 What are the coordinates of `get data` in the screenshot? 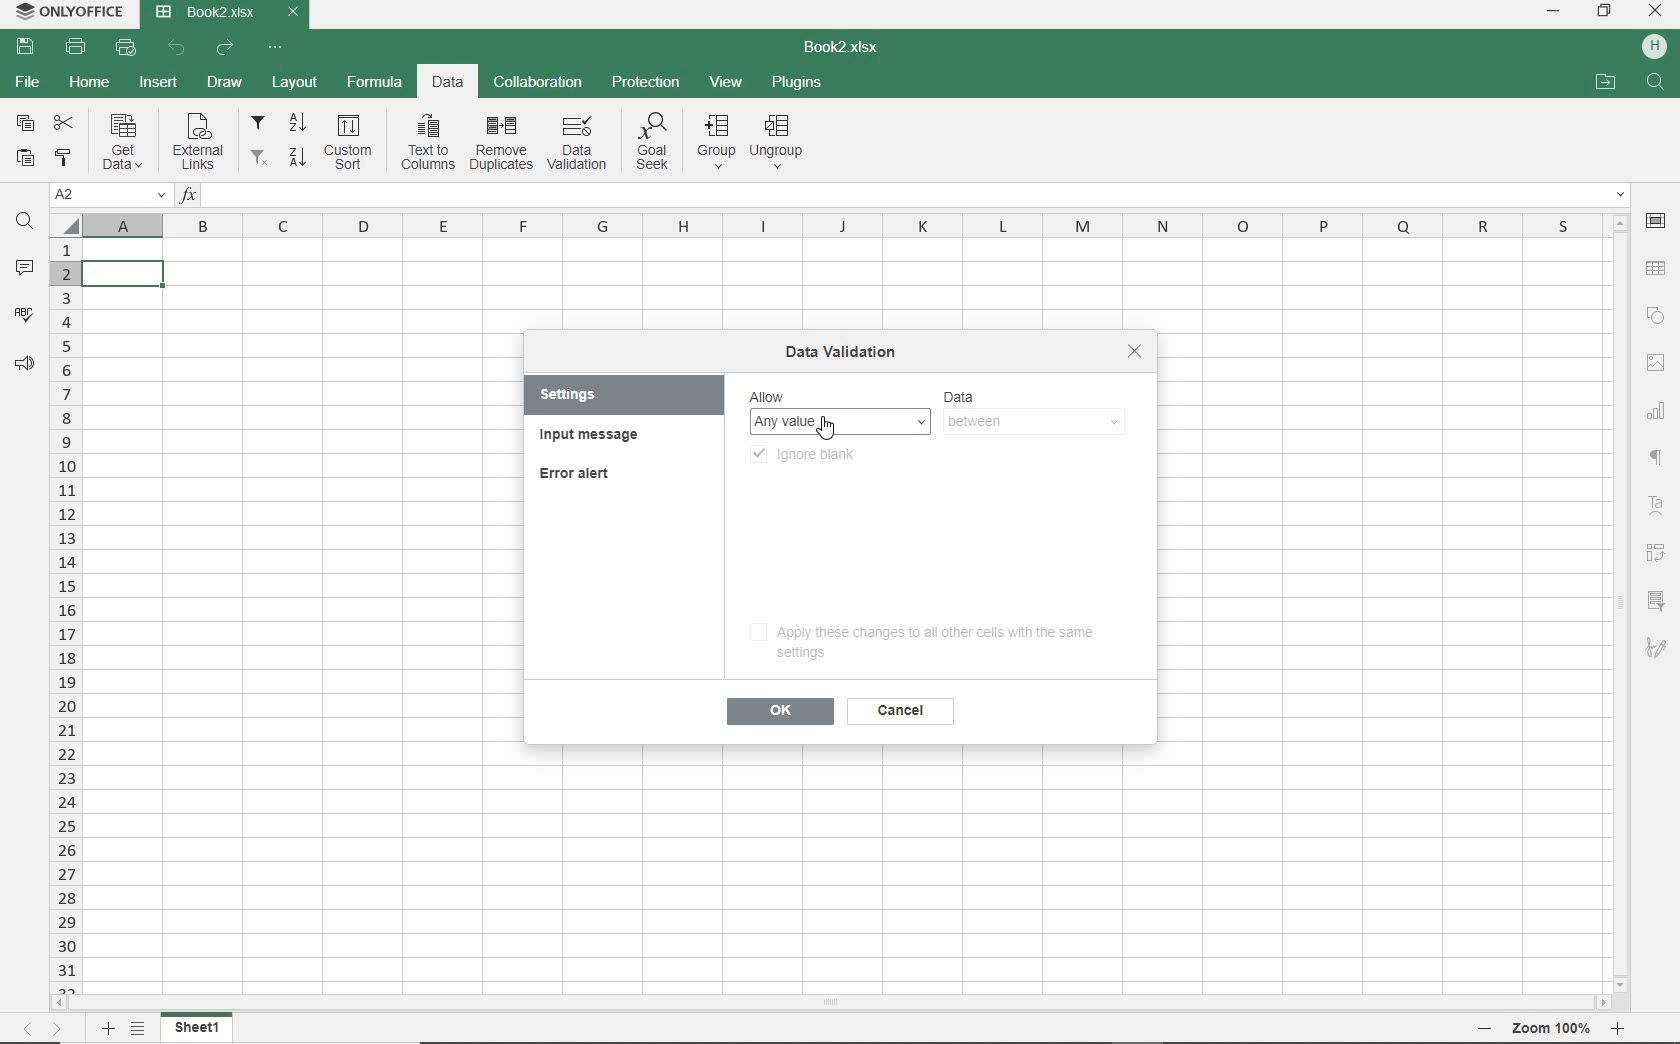 It's located at (128, 141).